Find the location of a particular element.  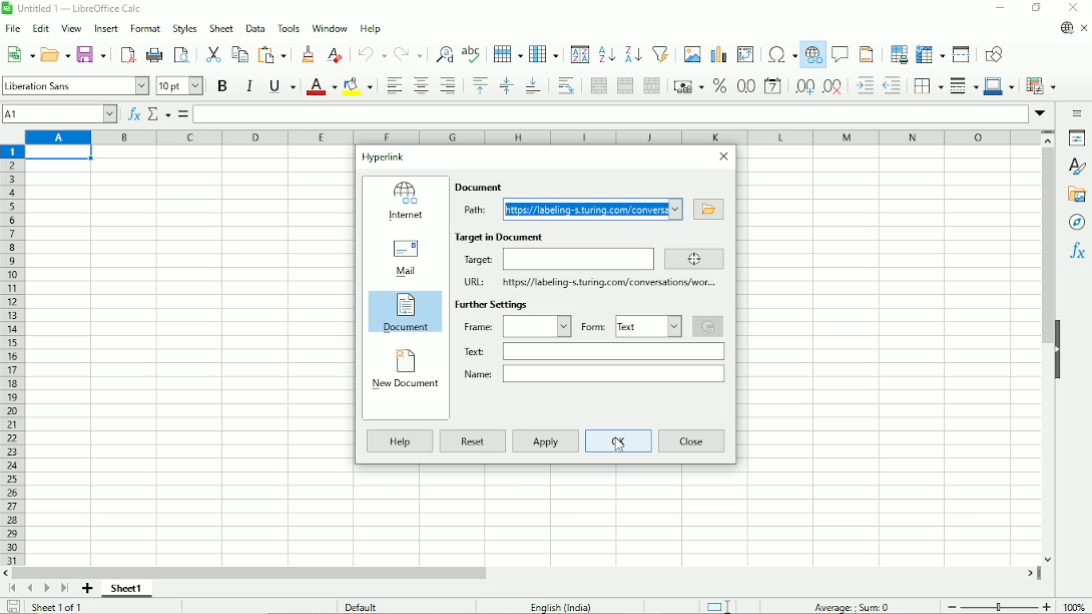

Standard selection is located at coordinates (719, 605).